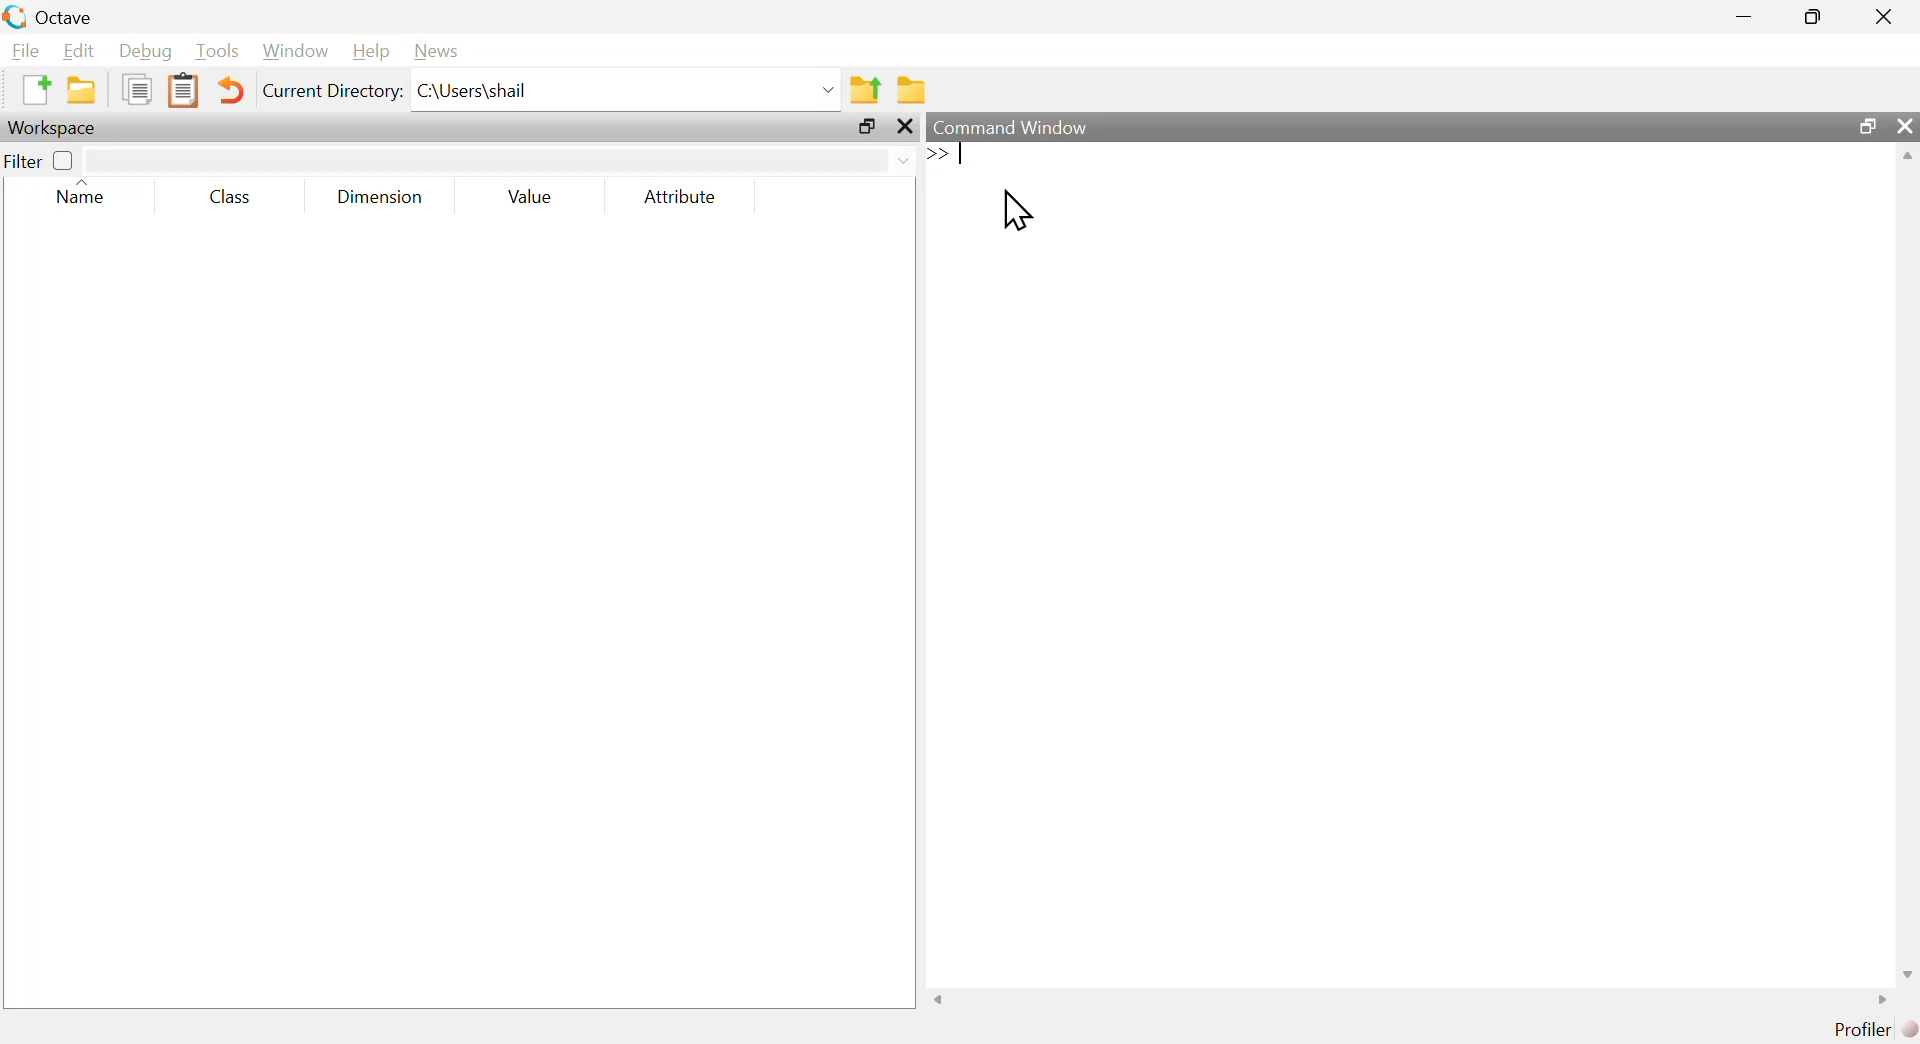 The height and width of the screenshot is (1044, 1920). I want to click on typing cursor, so click(954, 157).